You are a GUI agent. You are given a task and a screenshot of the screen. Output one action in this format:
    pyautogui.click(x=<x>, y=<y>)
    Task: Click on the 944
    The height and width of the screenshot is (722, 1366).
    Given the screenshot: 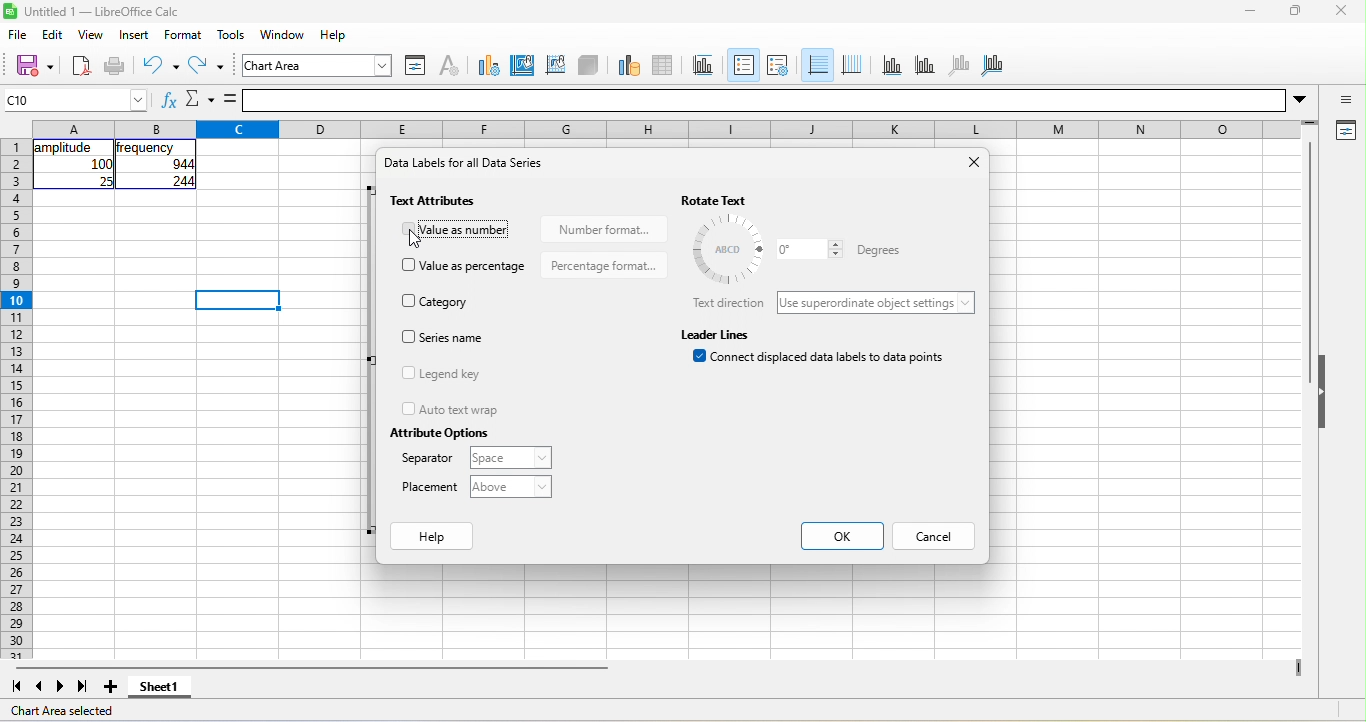 What is the action you would take?
    pyautogui.click(x=173, y=165)
    